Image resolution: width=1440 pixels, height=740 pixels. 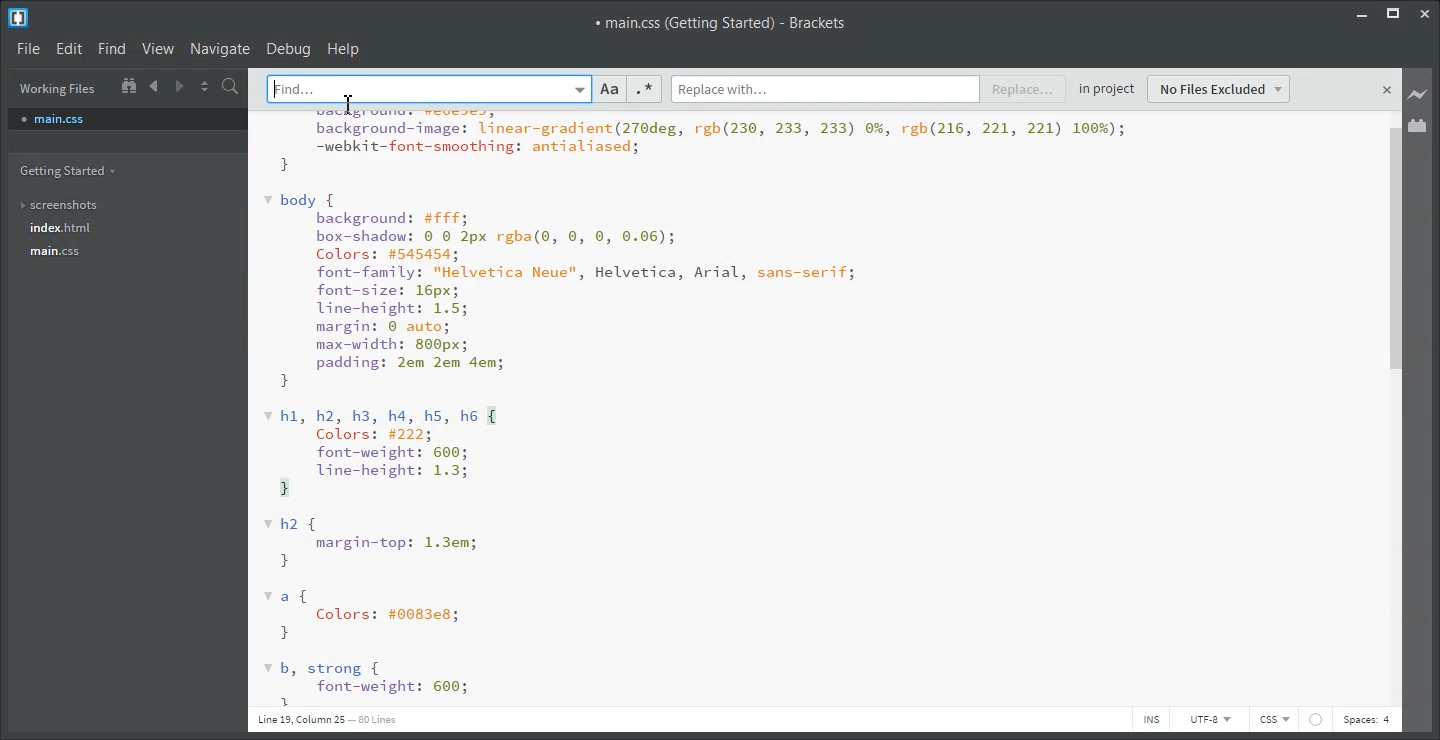 I want to click on in project, so click(x=1107, y=89).